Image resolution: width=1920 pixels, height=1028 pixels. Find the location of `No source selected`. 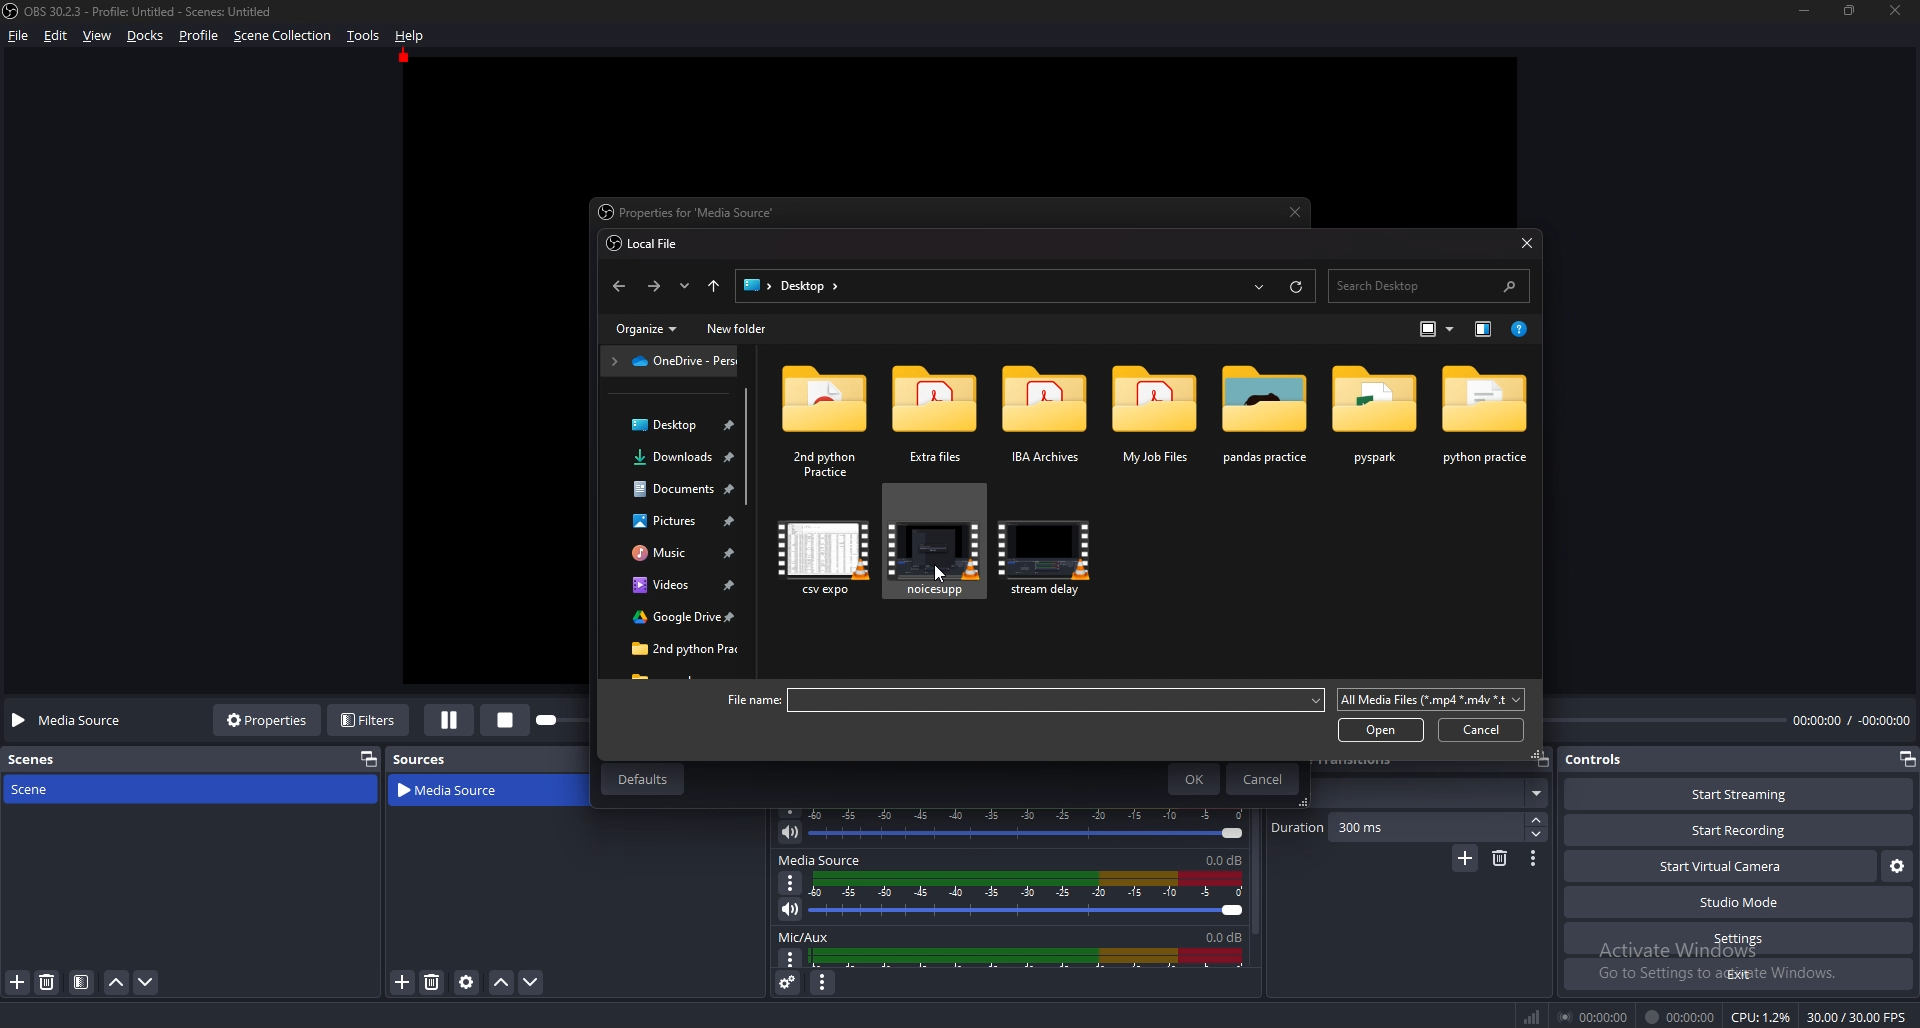

No source selected is located at coordinates (73, 720).